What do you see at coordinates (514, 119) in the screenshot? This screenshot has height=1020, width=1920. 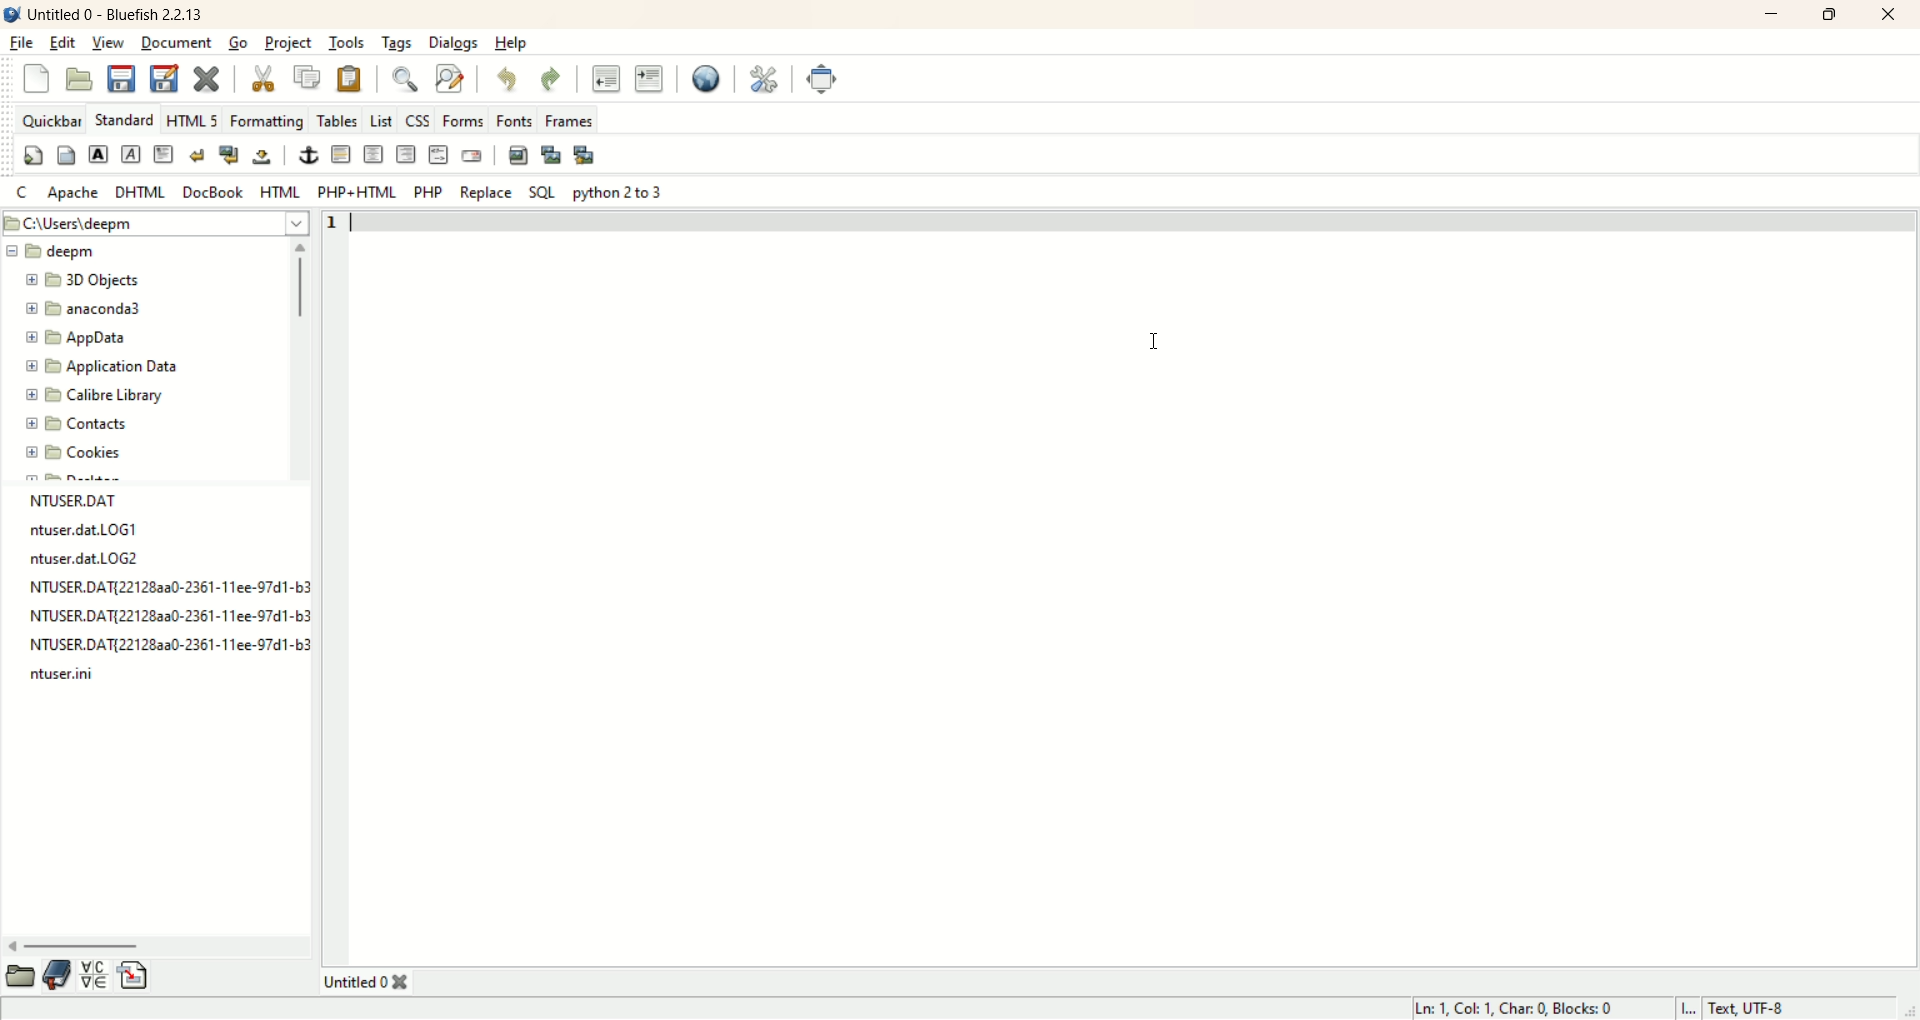 I see `fonts` at bounding box center [514, 119].